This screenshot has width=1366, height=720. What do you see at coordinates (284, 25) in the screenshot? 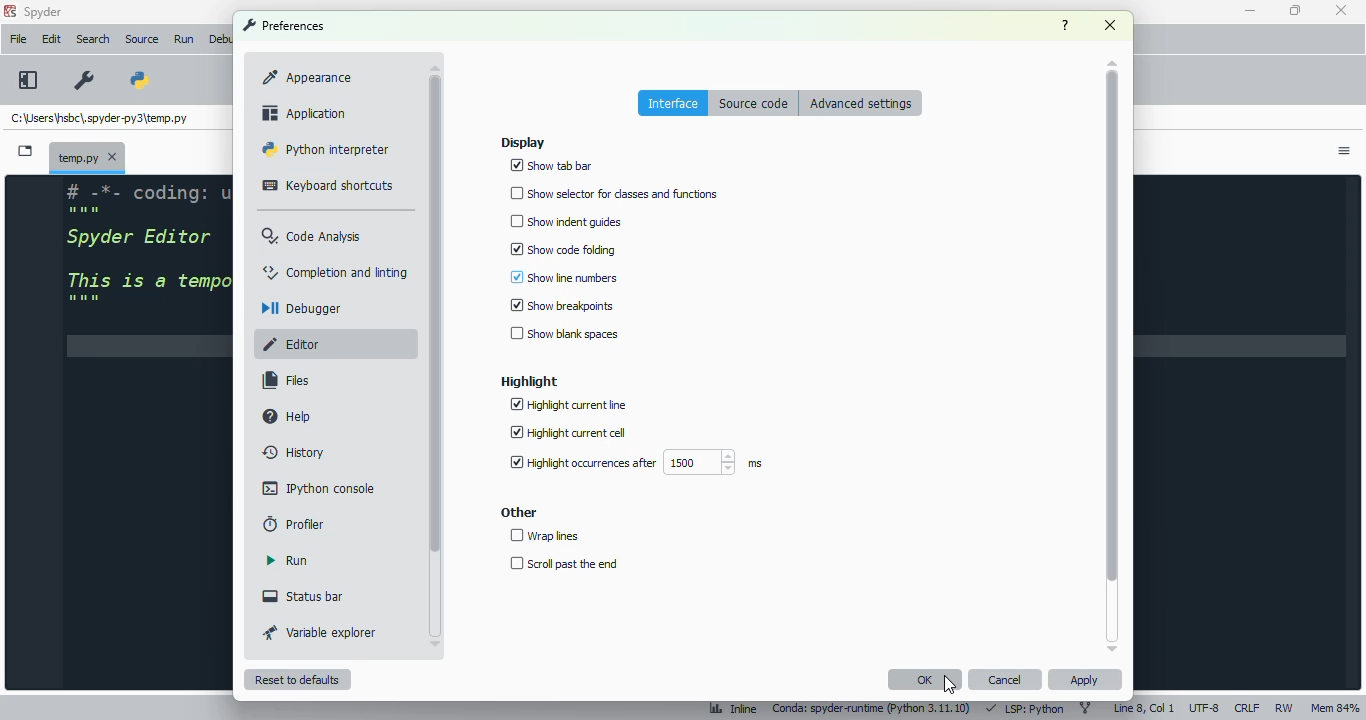
I see `preferences` at bounding box center [284, 25].